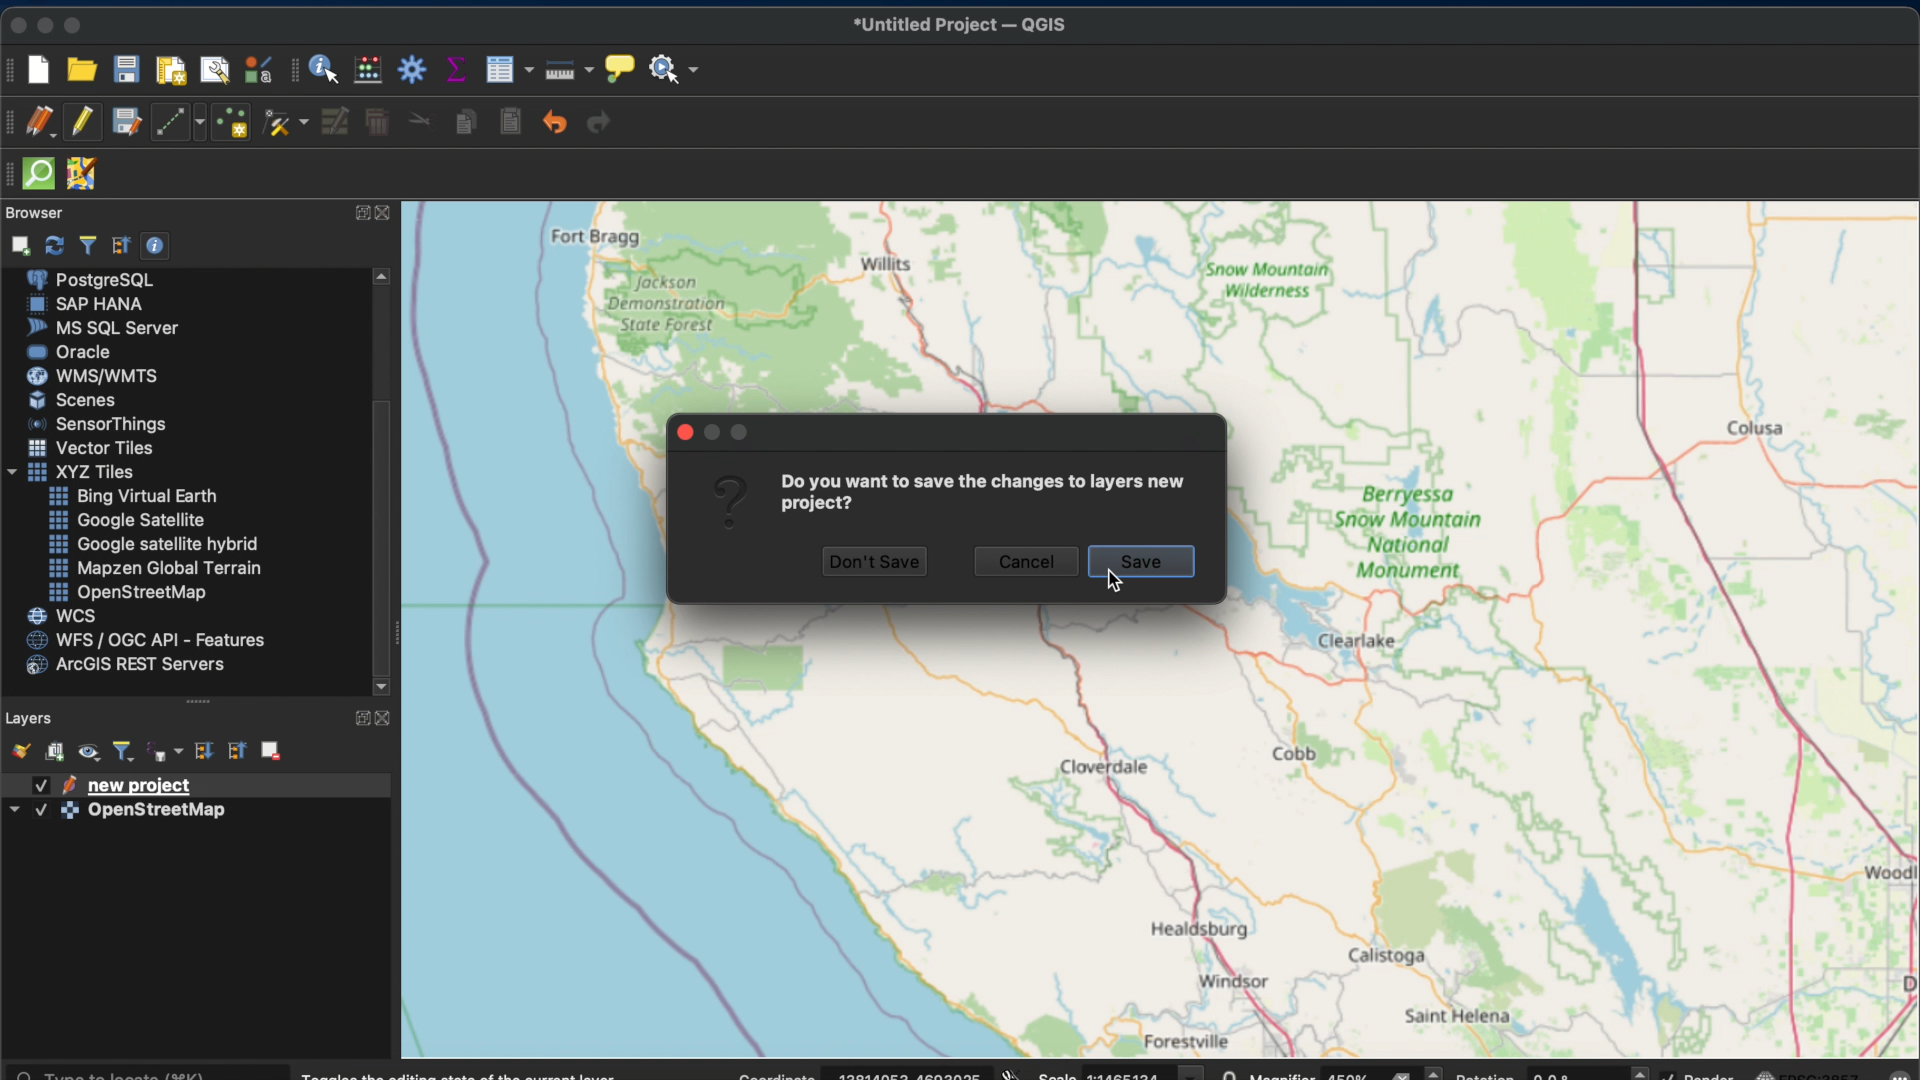  Describe the element at coordinates (127, 71) in the screenshot. I see `save project` at that location.